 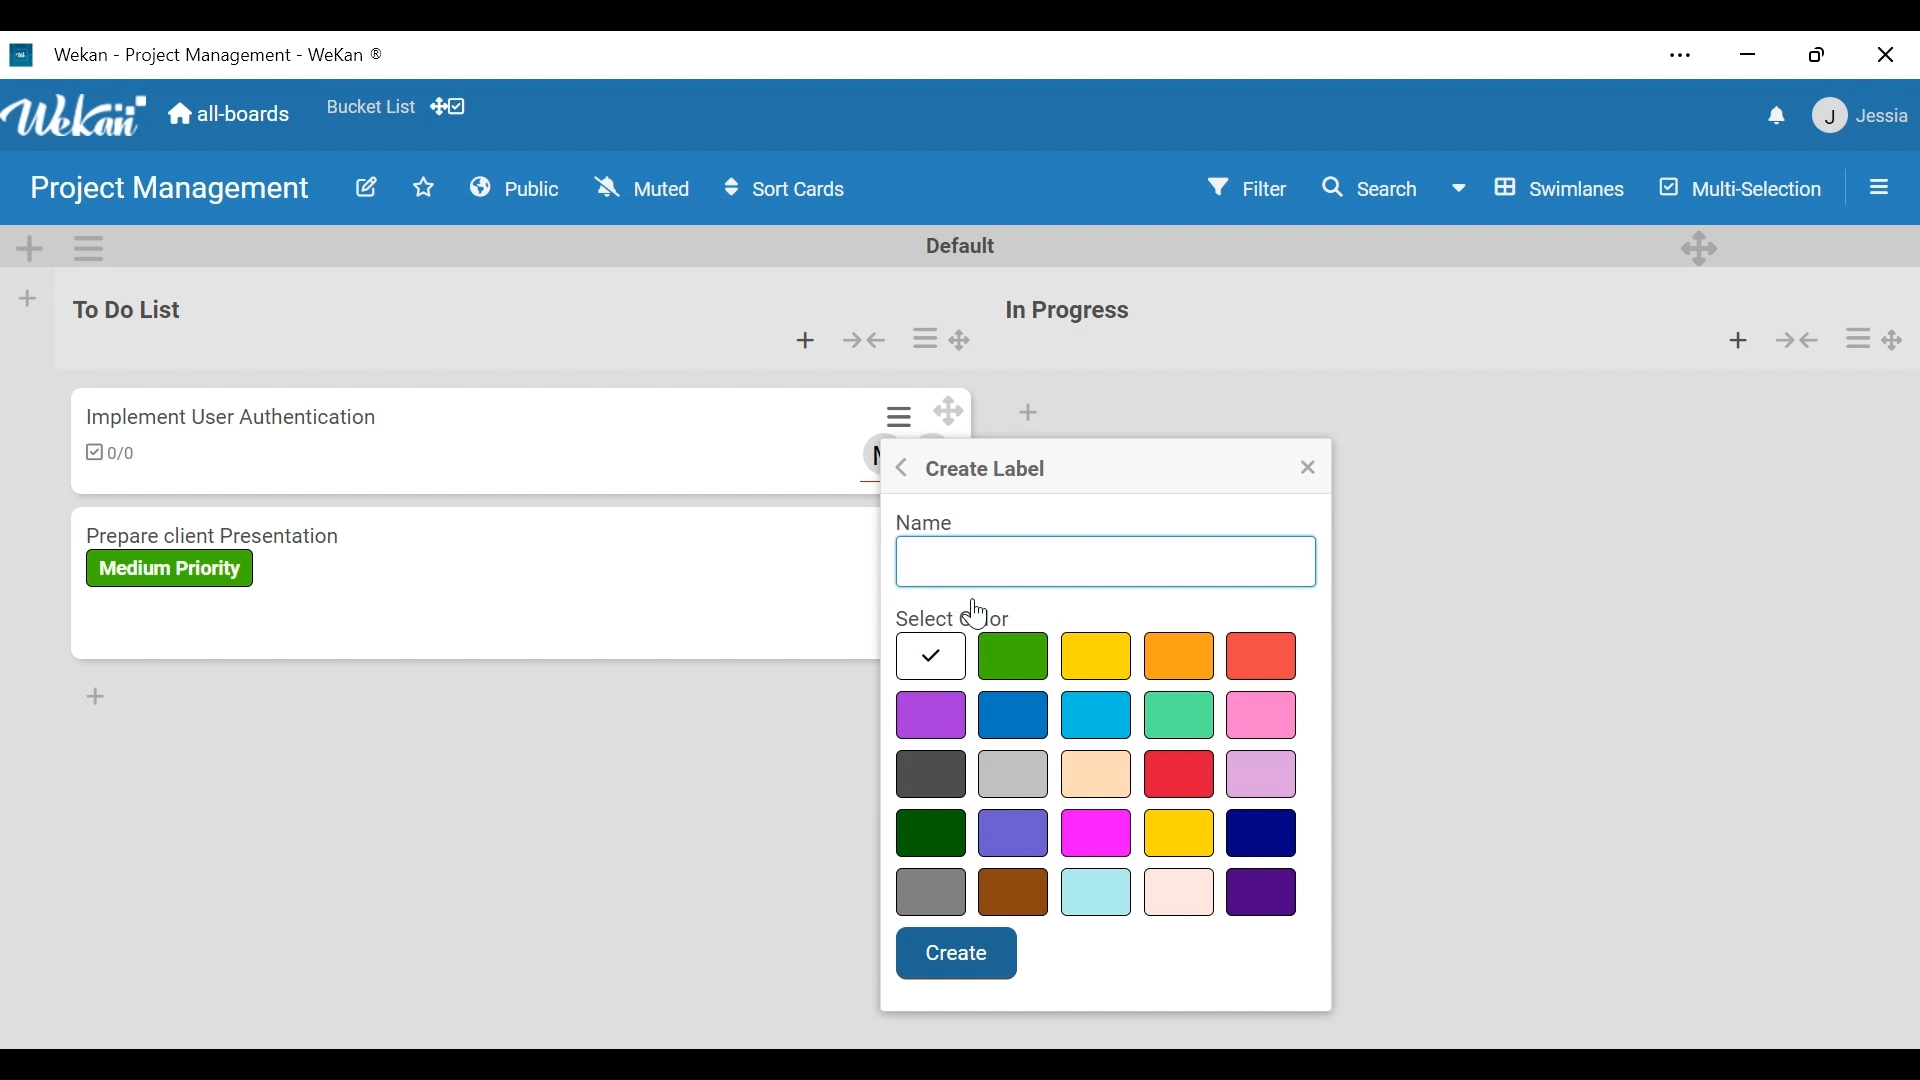 What do you see at coordinates (978, 614) in the screenshot?
I see `cursor` at bounding box center [978, 614].